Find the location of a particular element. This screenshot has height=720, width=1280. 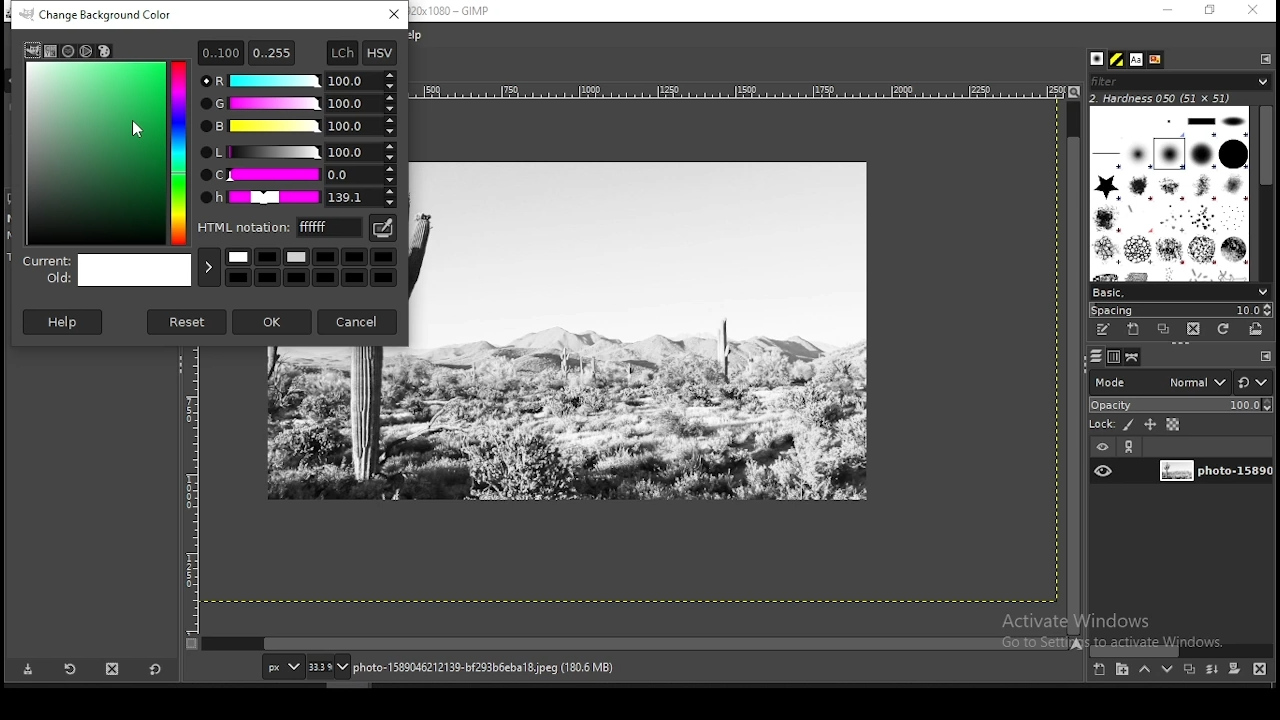

brushes is located at coordinates (1171, 193).